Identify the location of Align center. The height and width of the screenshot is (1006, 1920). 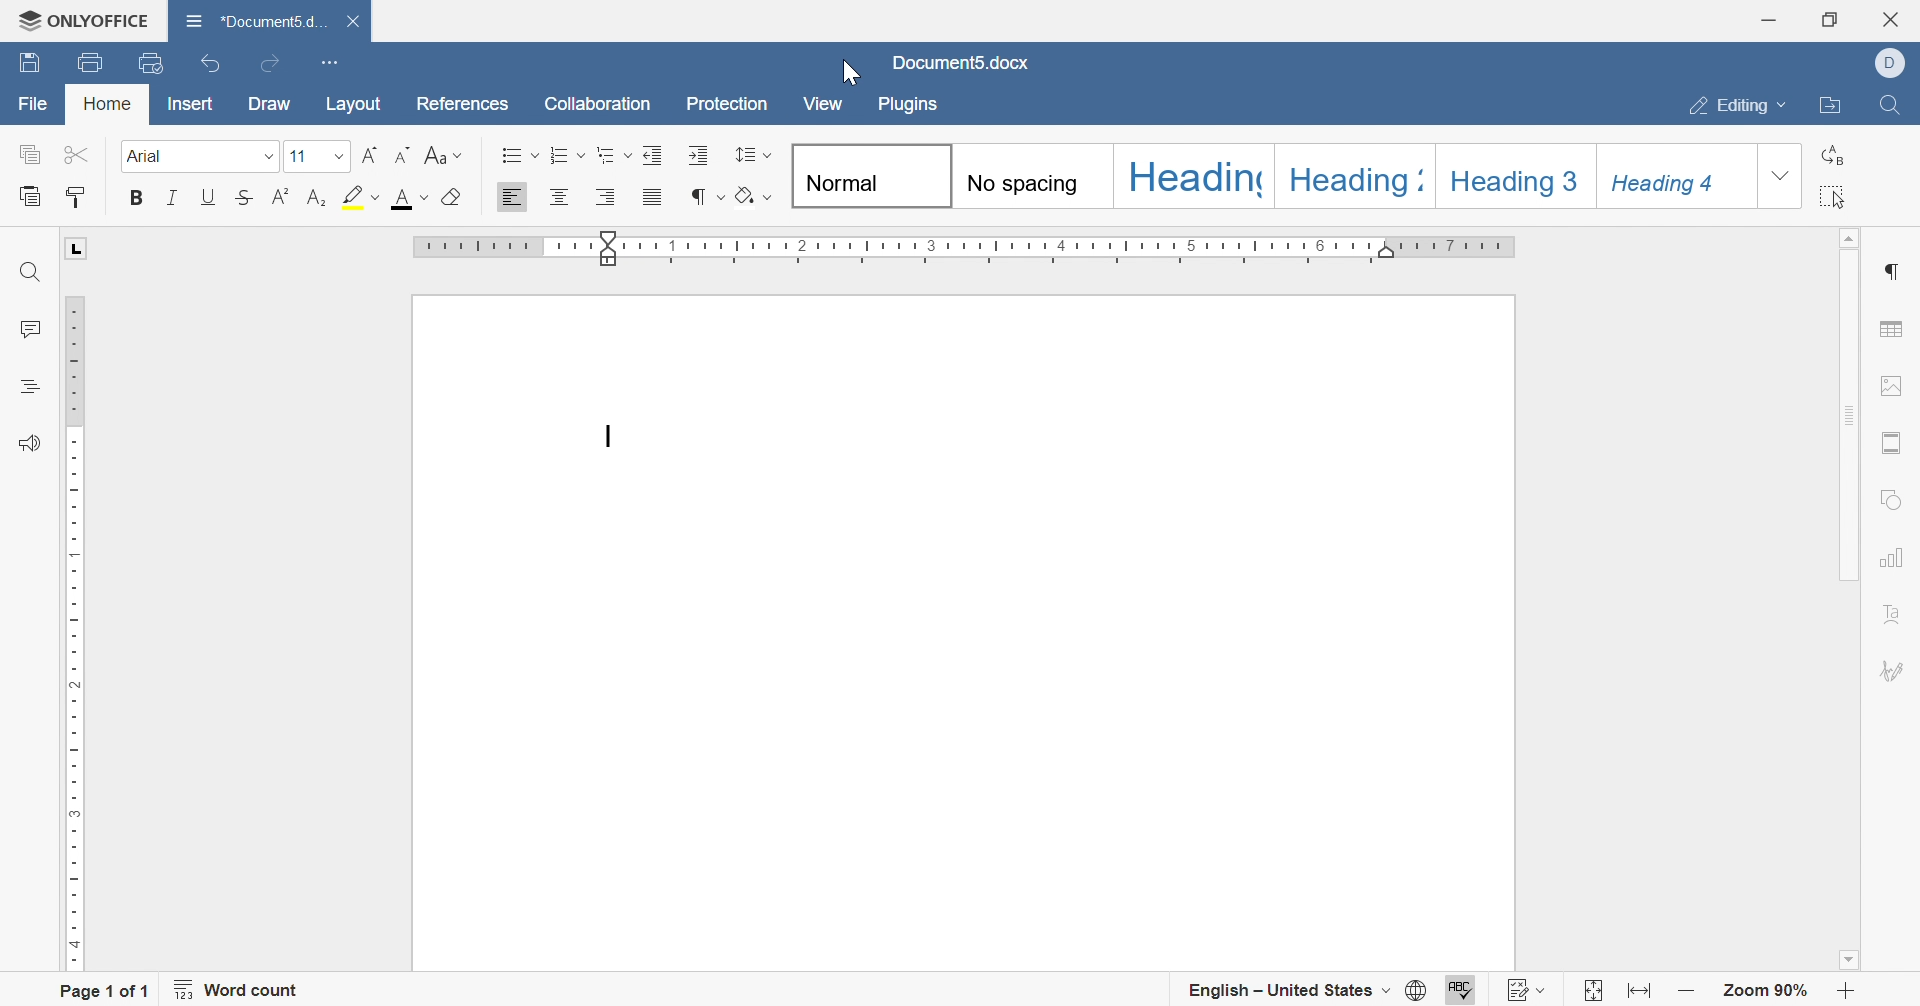
(561, 195).